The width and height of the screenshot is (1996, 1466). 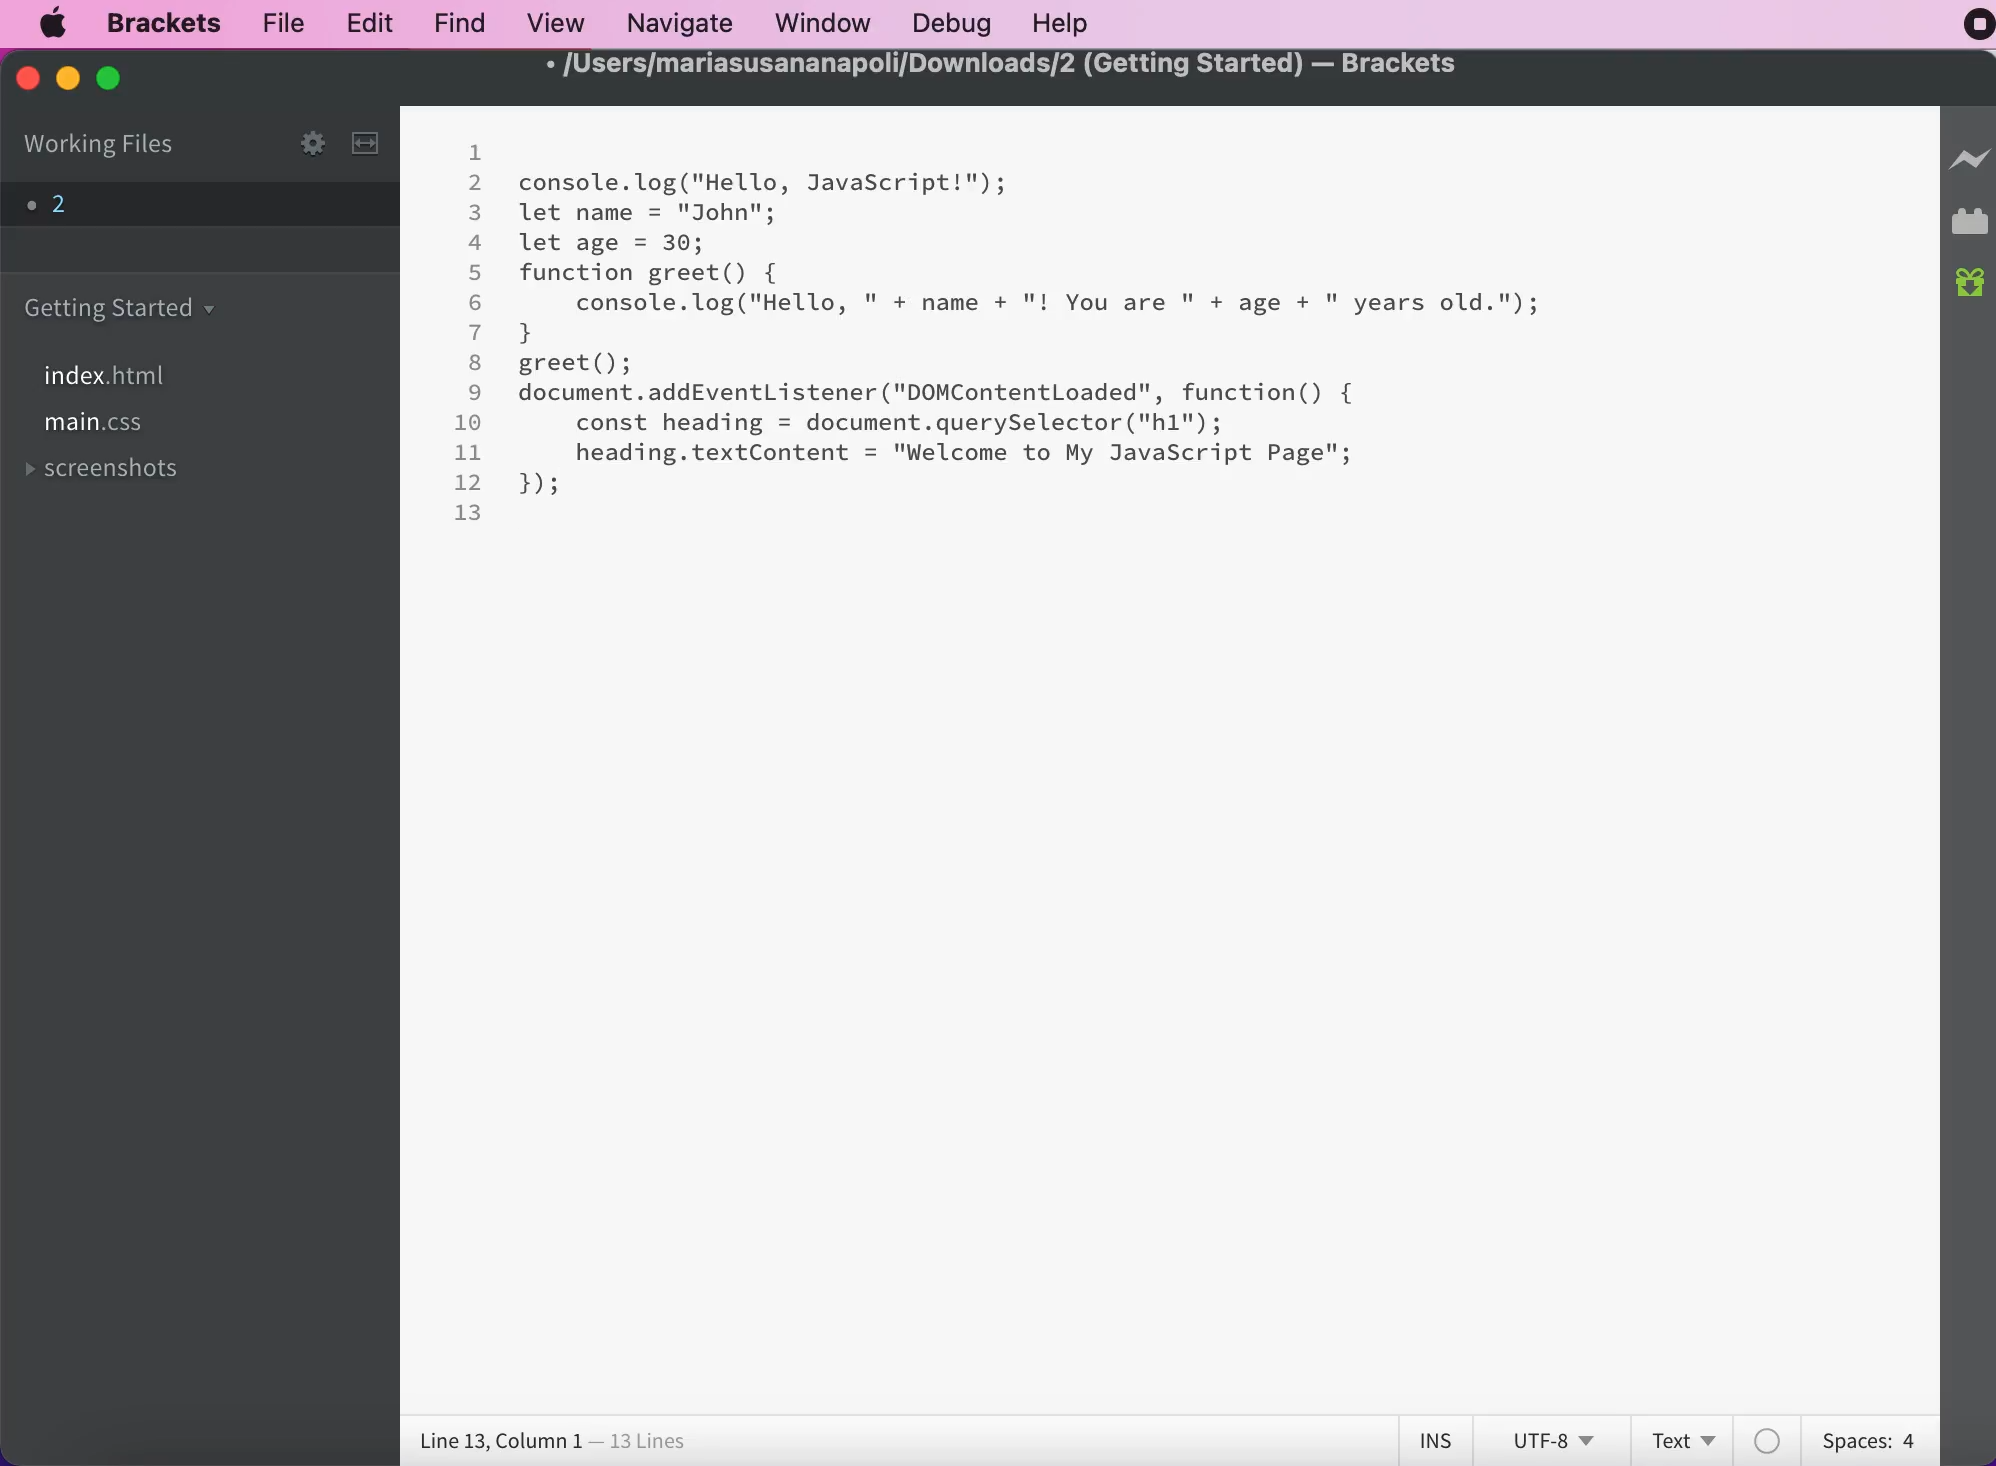 I want to click on mac logo, so click(x=55, y=24).